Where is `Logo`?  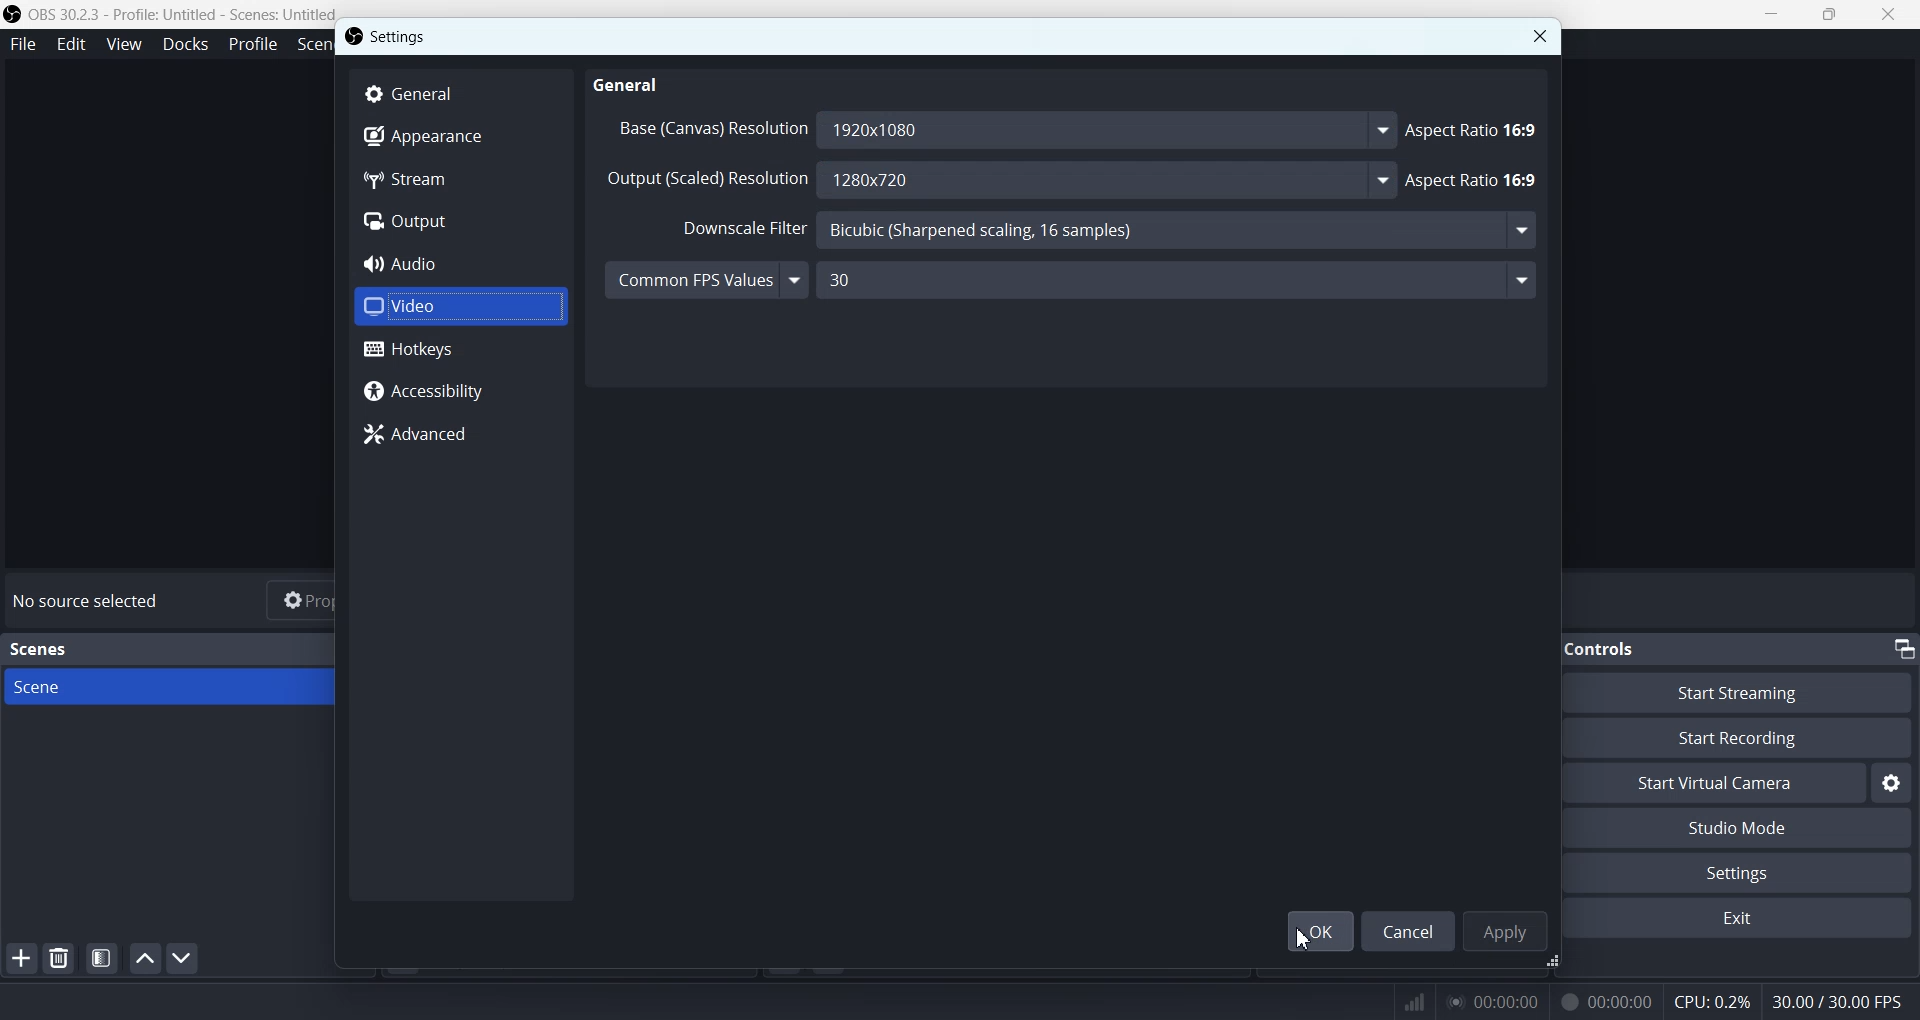
Logo is located at coordinates (170, 14).